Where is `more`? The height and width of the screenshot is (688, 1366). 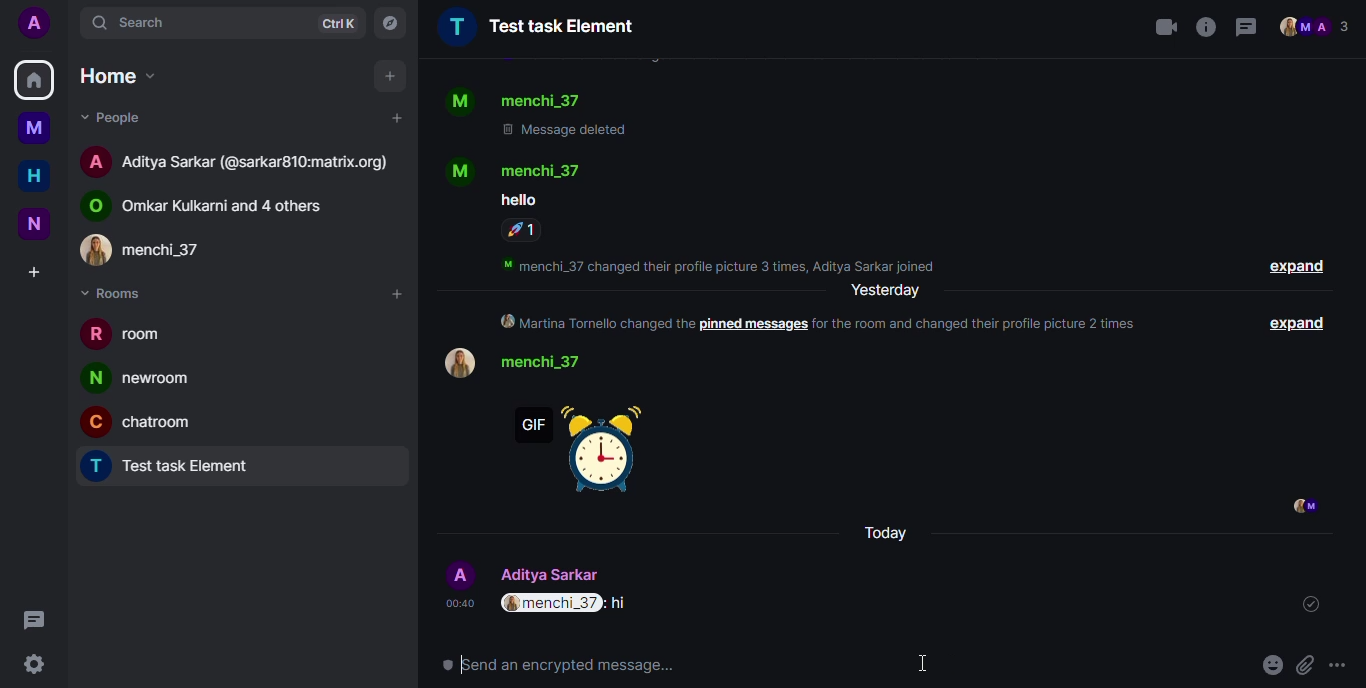 more is located at coordinates (1342, 666).